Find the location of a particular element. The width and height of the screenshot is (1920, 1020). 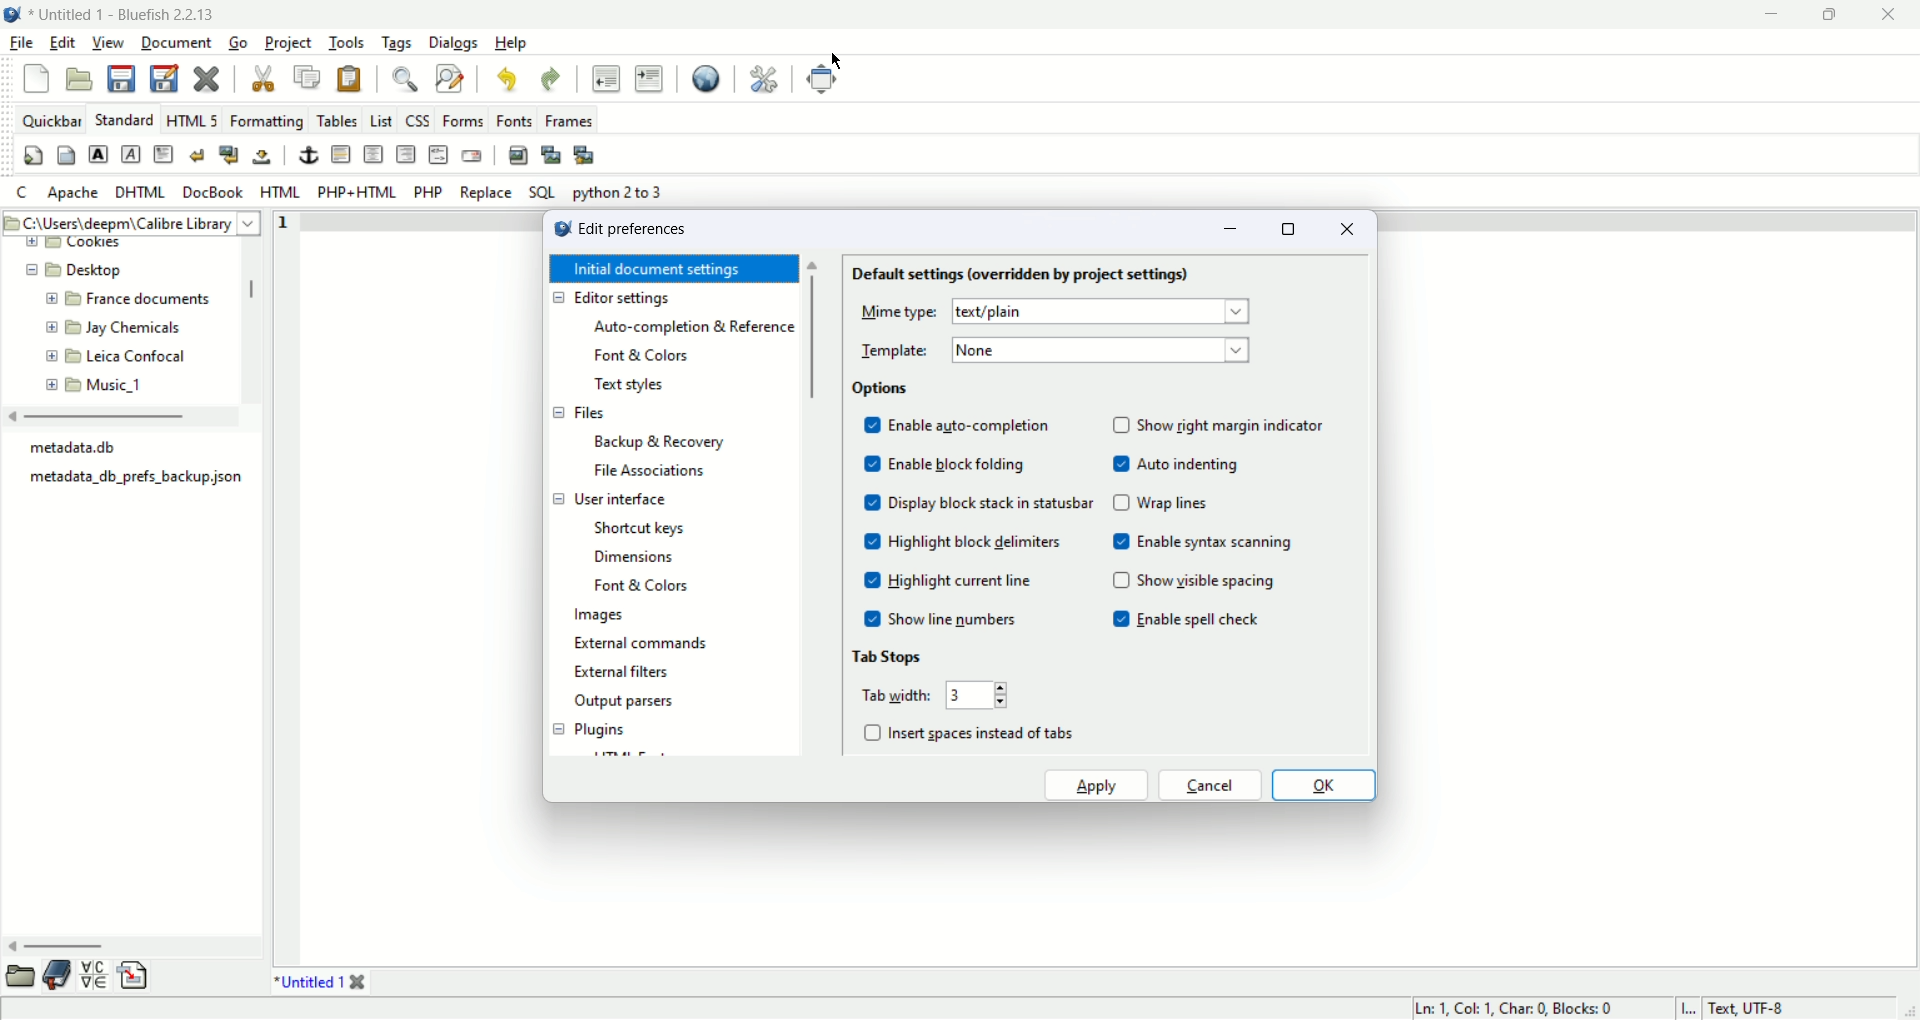

highlight block delimiters is located at coordinates (980, 541).